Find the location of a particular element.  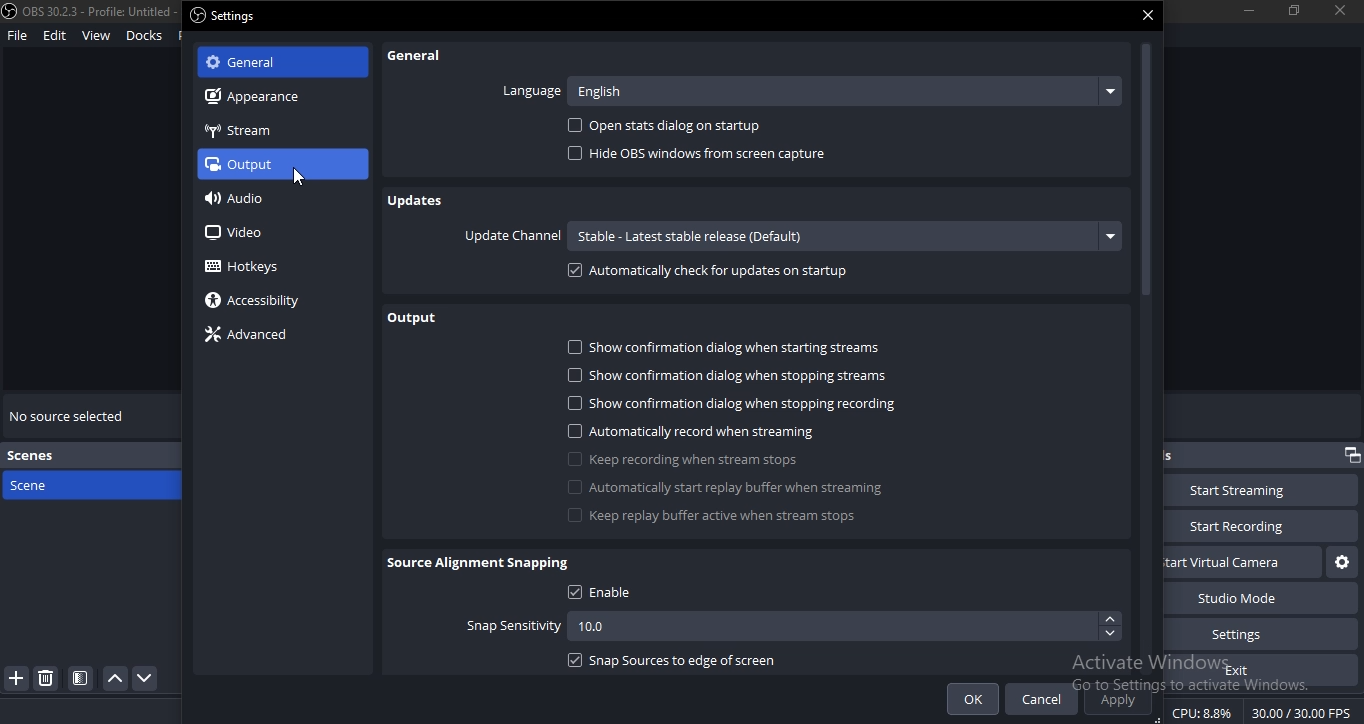

scenes is located at coordinates (38, 457).